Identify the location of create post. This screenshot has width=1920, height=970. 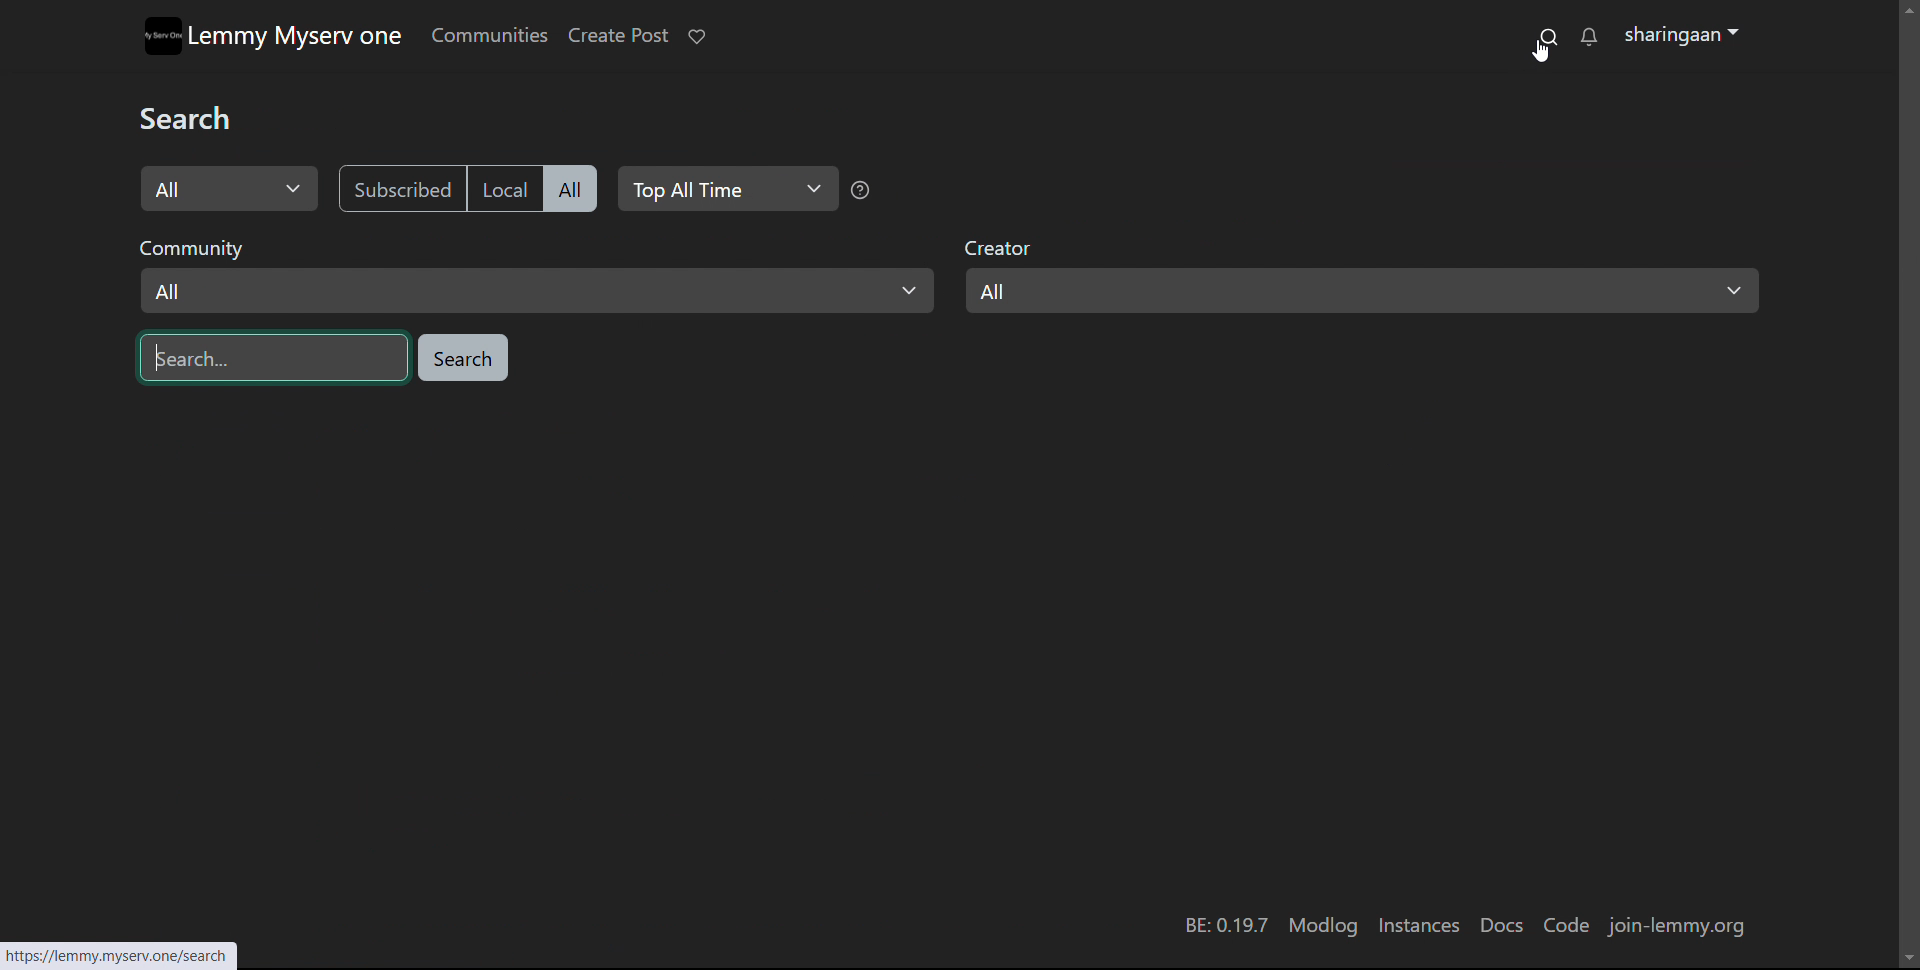
(617, 36).